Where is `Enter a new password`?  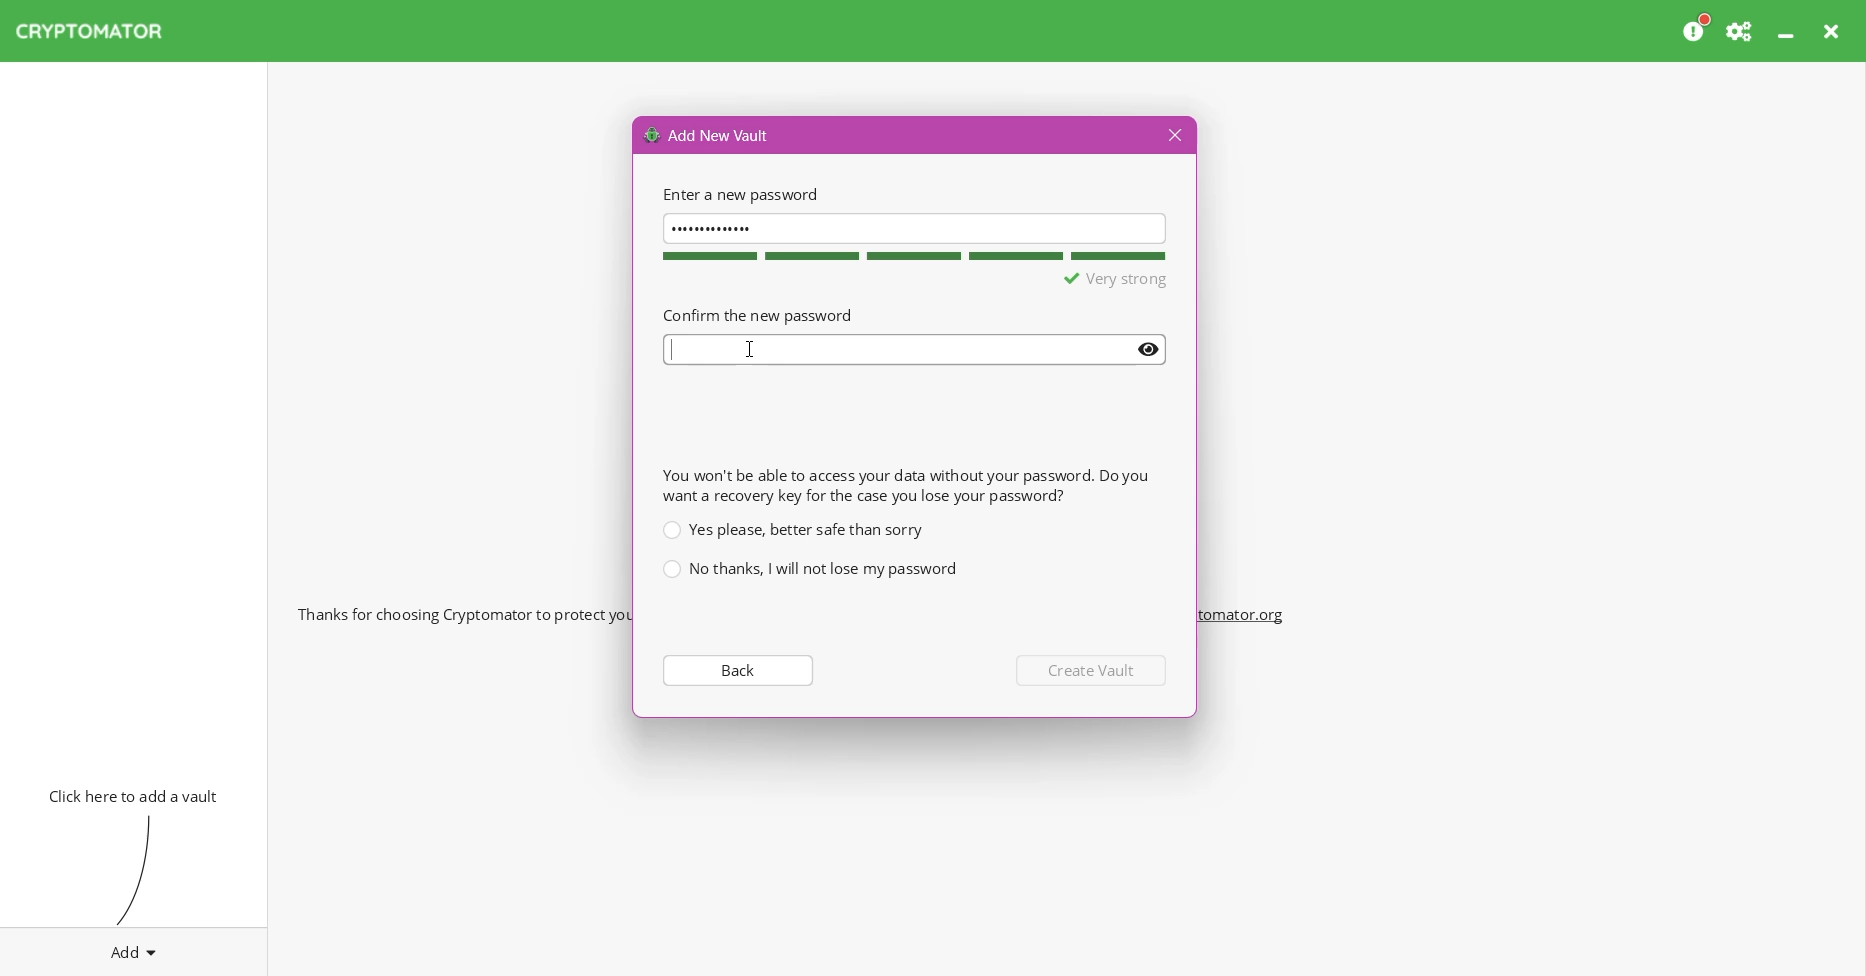
Enter a new password is located at coordinates (915, 227).